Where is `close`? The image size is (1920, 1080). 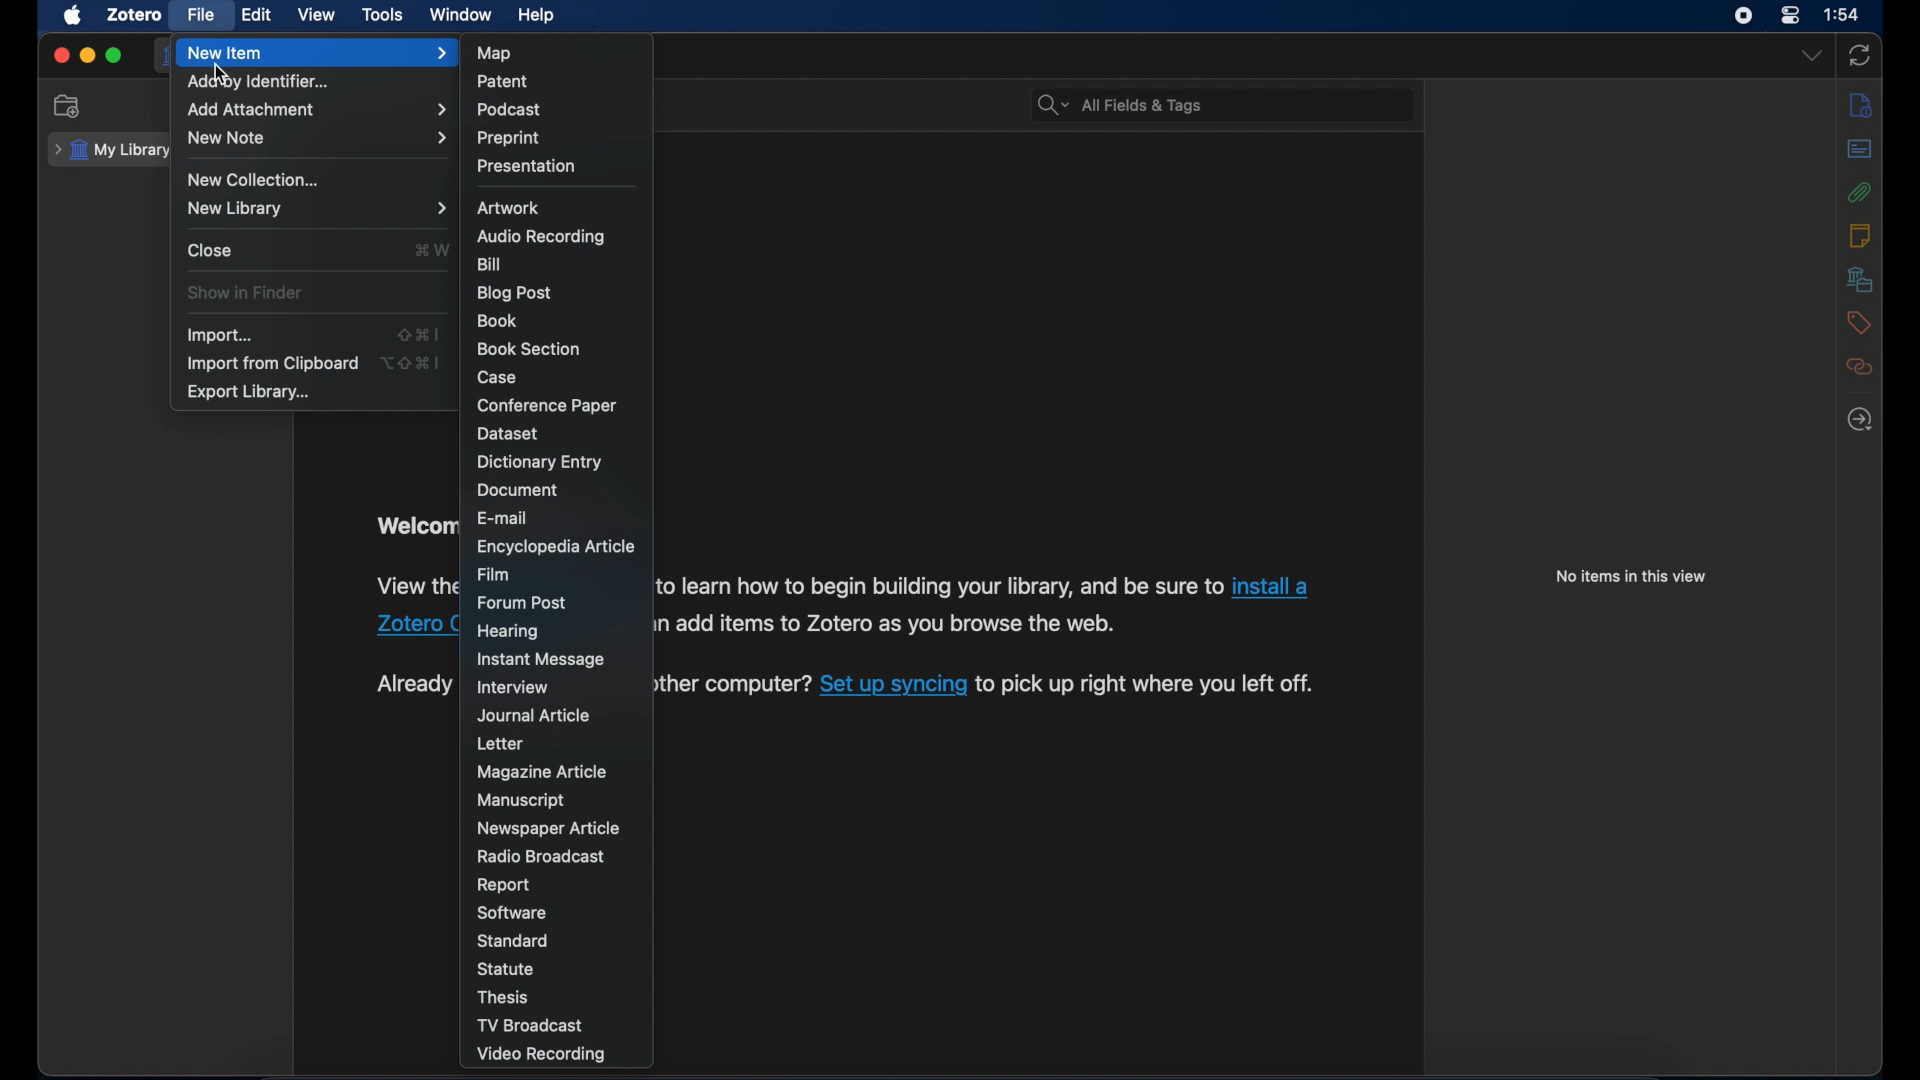 close is located at coordinates (210, 249).